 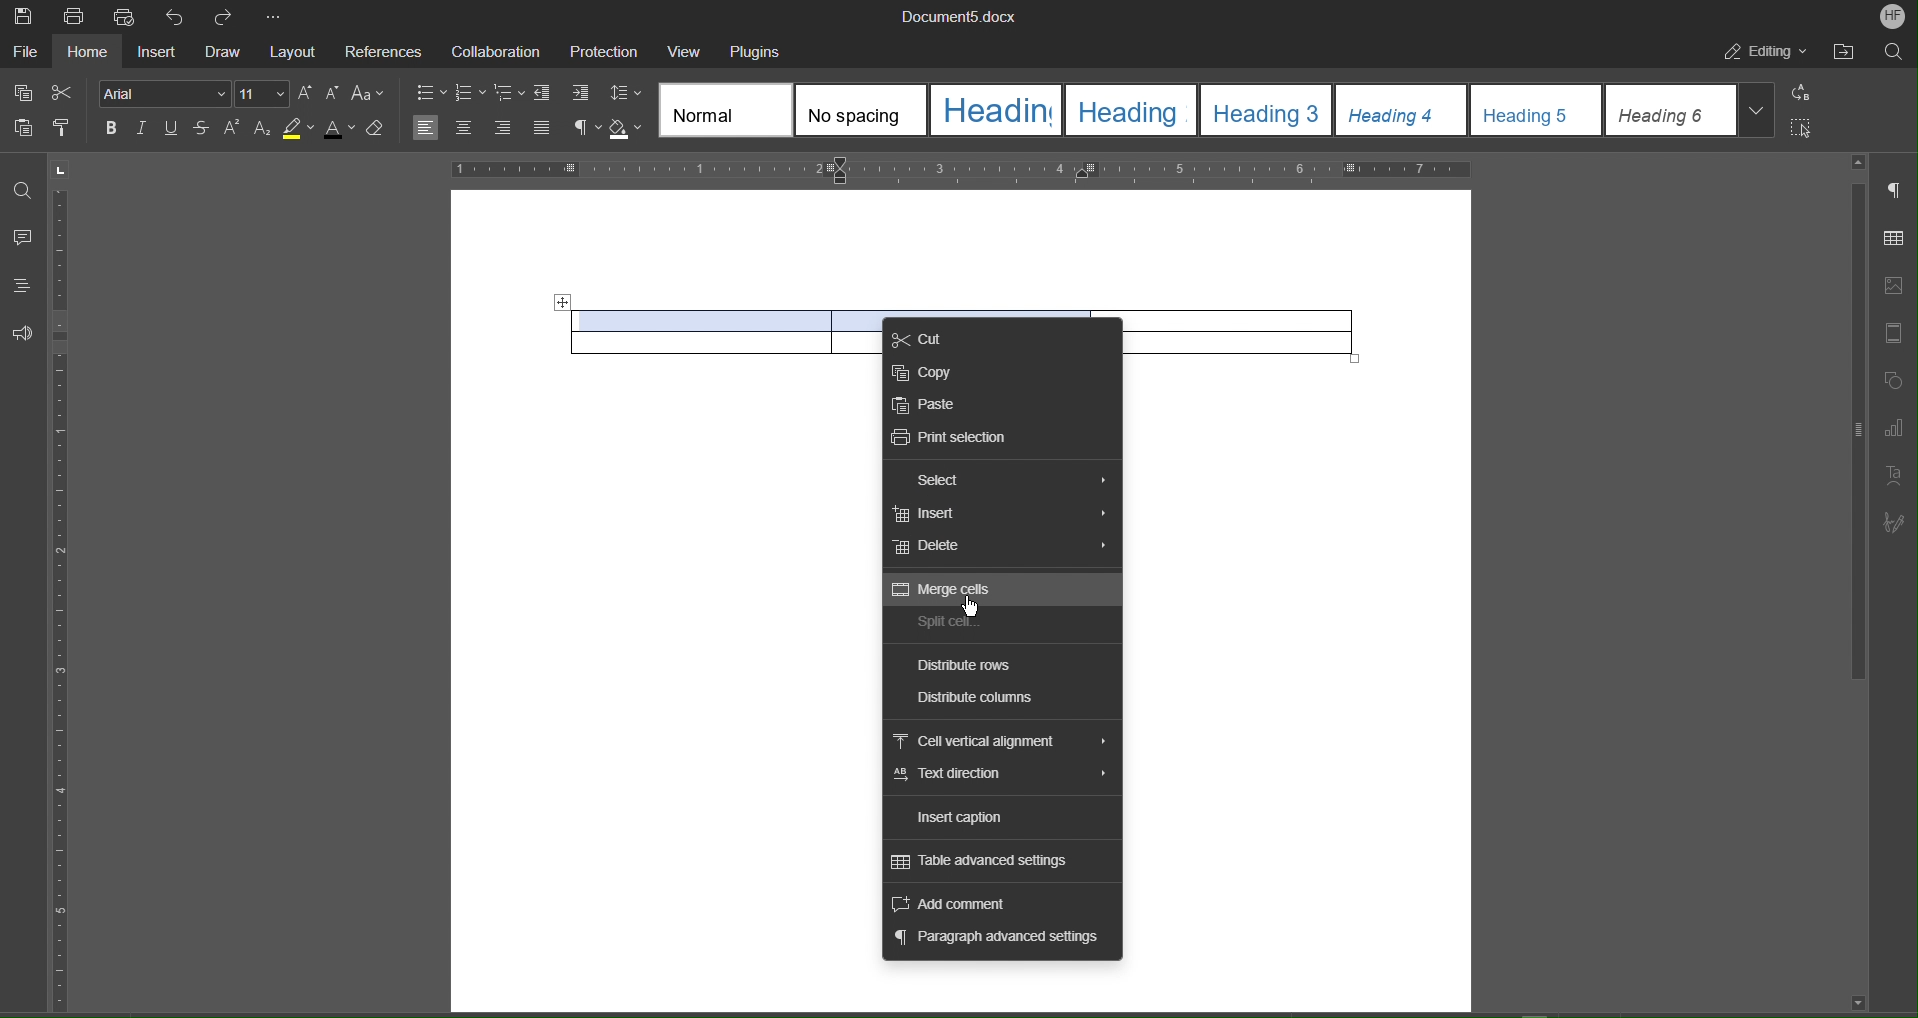 What do you see at coordinates (1898, 473) in the screenshot?
I see `Text Art` at bounding box center [1898, 473].